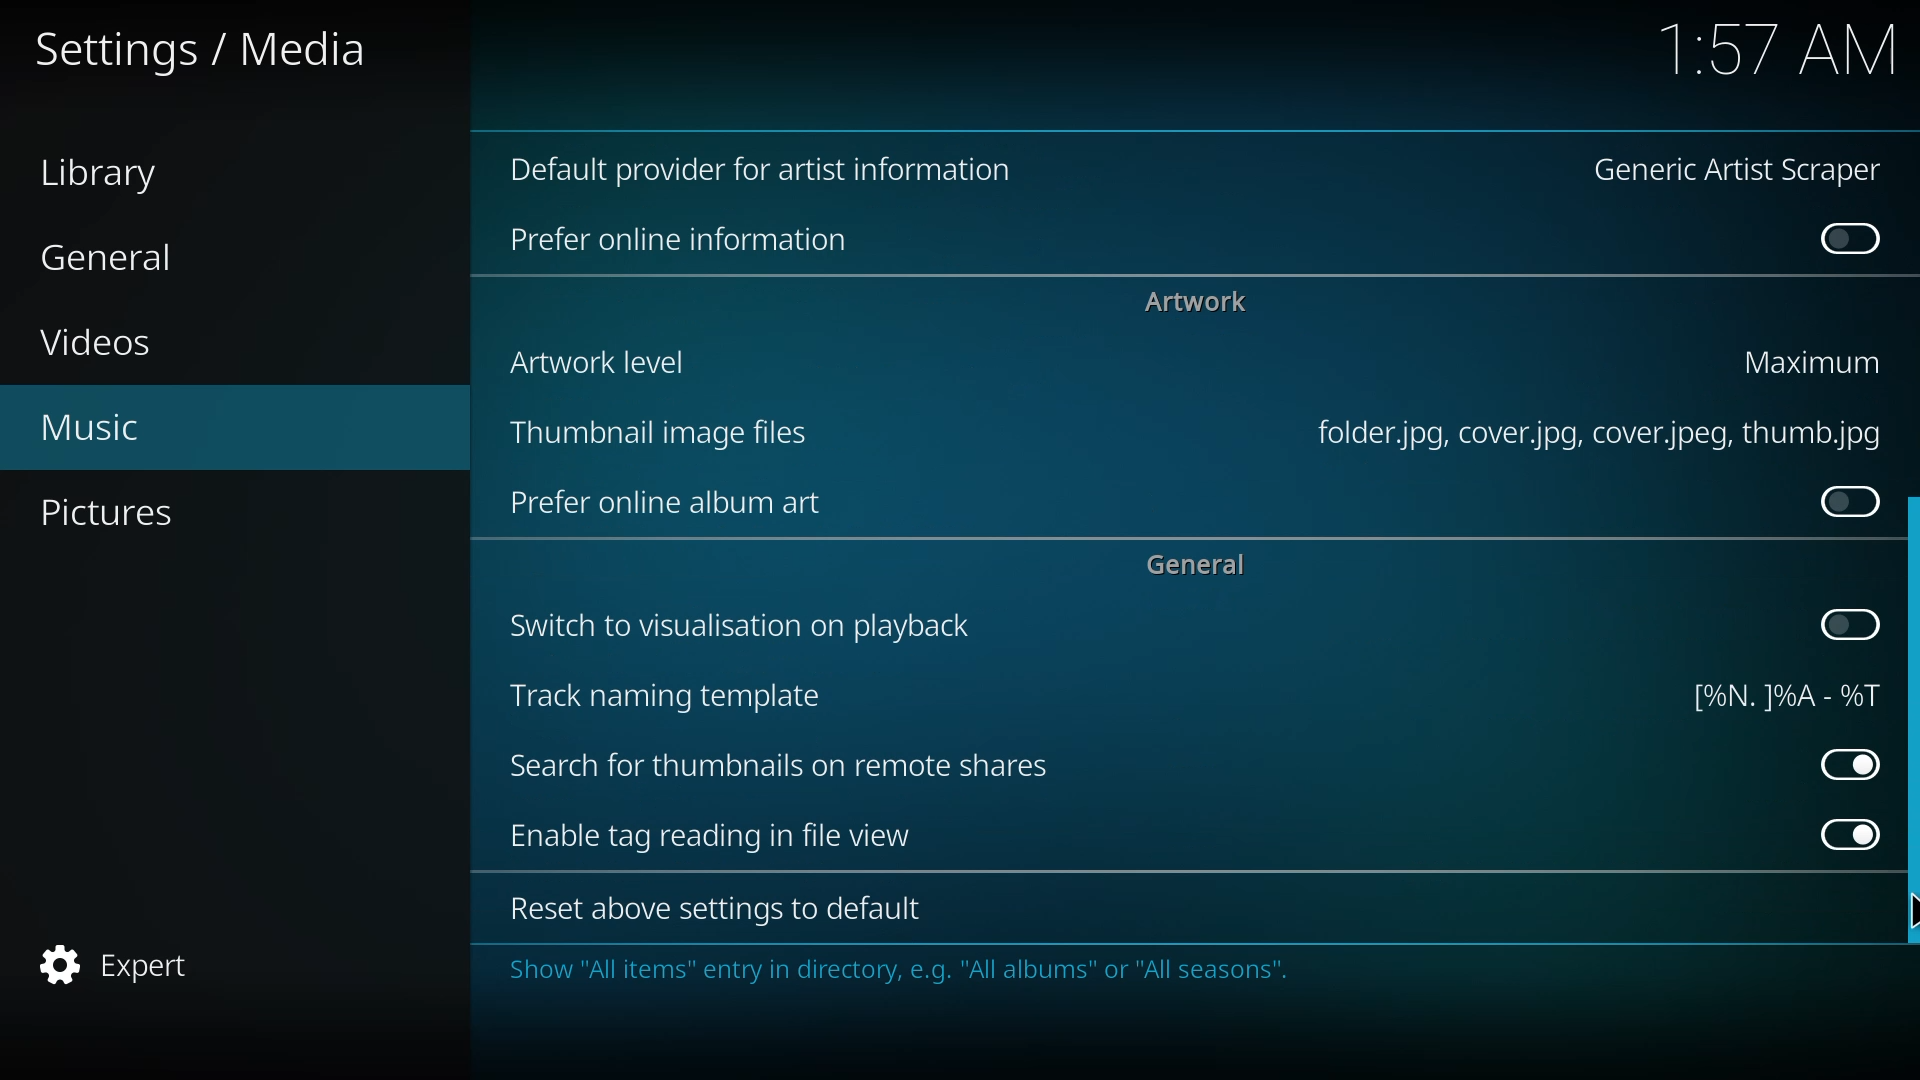  What do you see at coordinates (669, 697) in the screenshot?
I see `track naming template` at bounding box center [669, 697].